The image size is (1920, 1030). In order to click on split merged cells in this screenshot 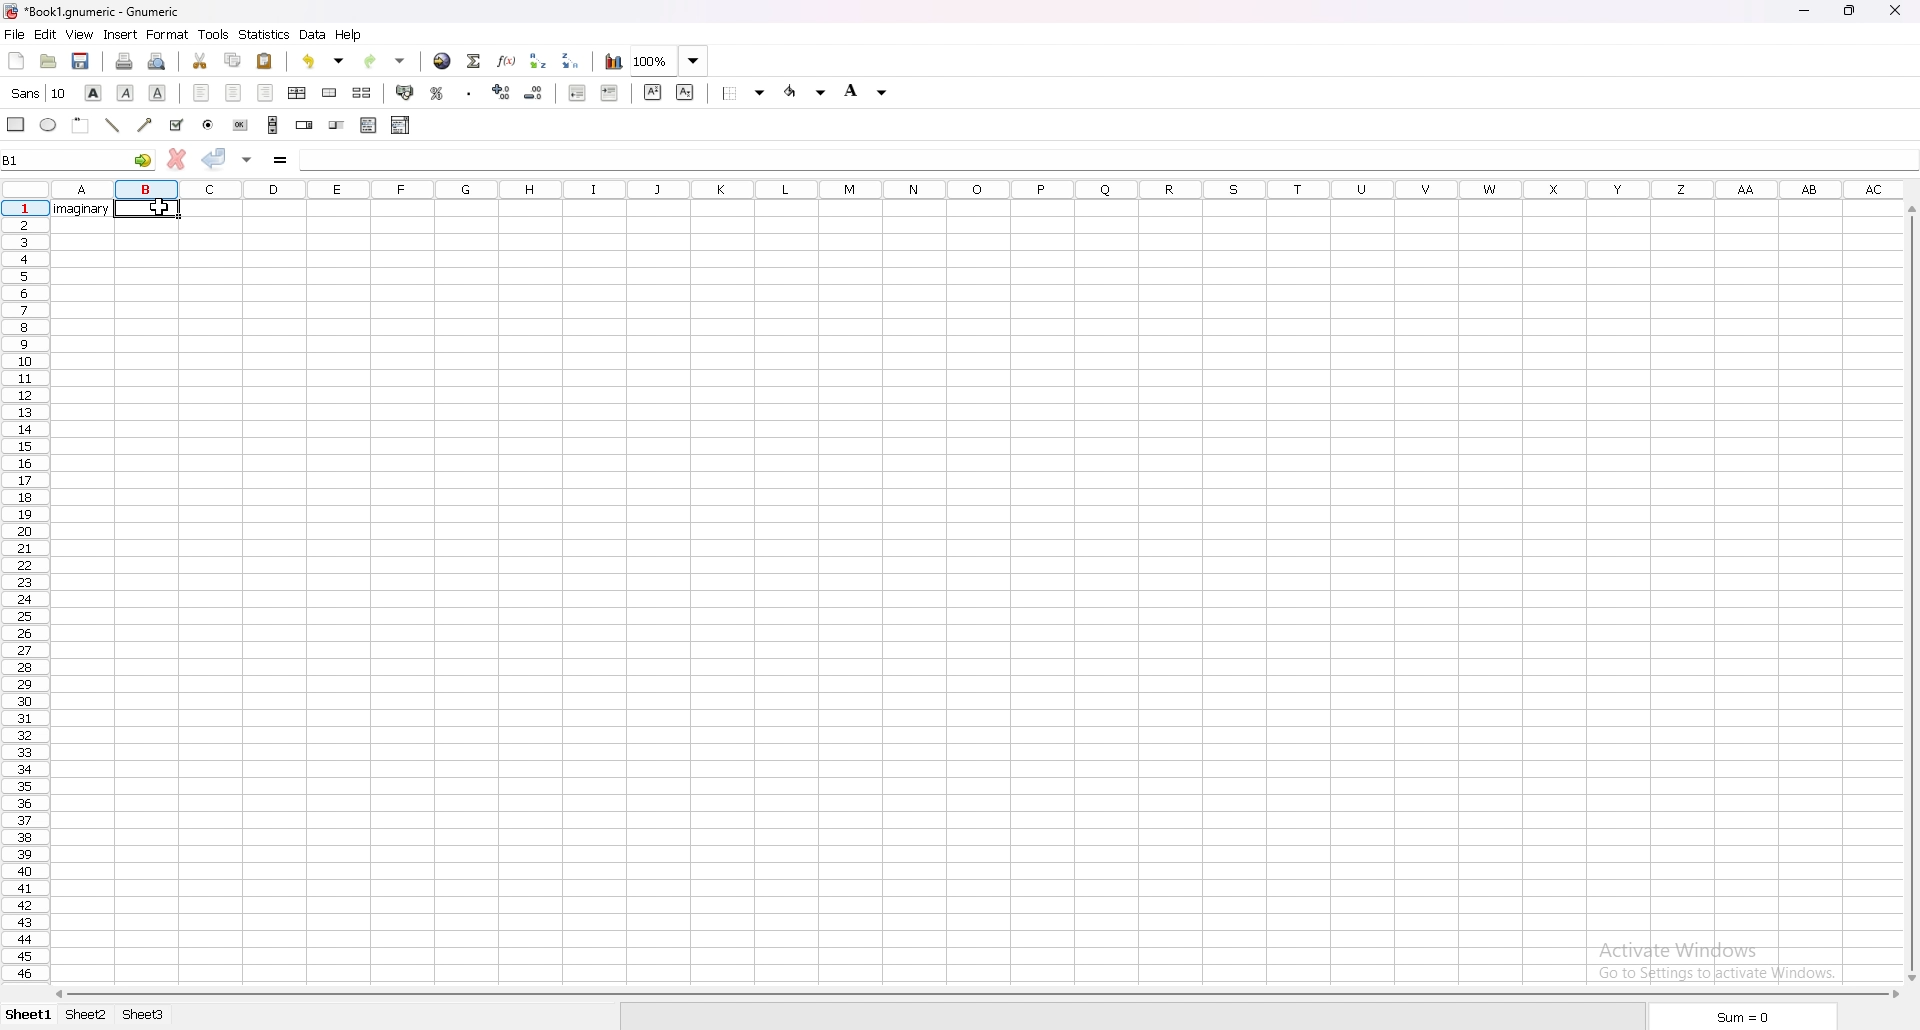, I will do `click(362, 92)`.